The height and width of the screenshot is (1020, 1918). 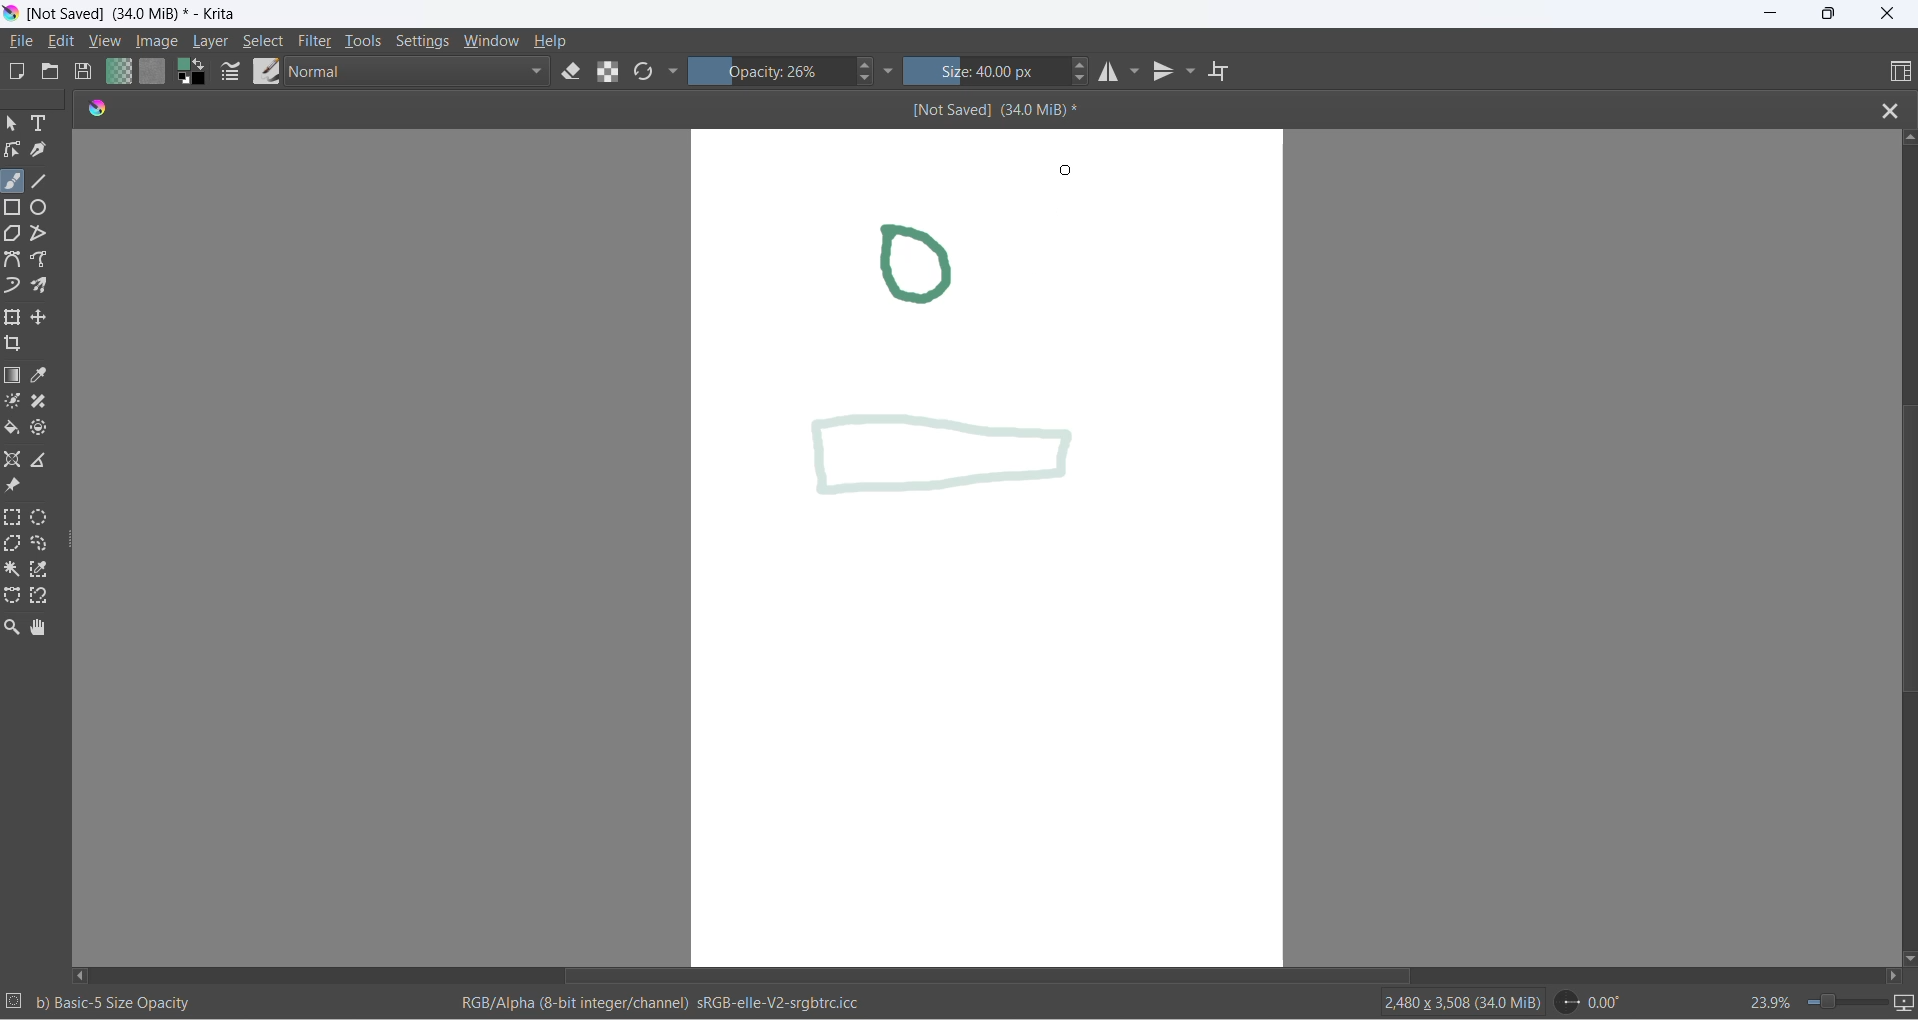 I want to click on dynamic brush tool, so click(x=16, y=285).